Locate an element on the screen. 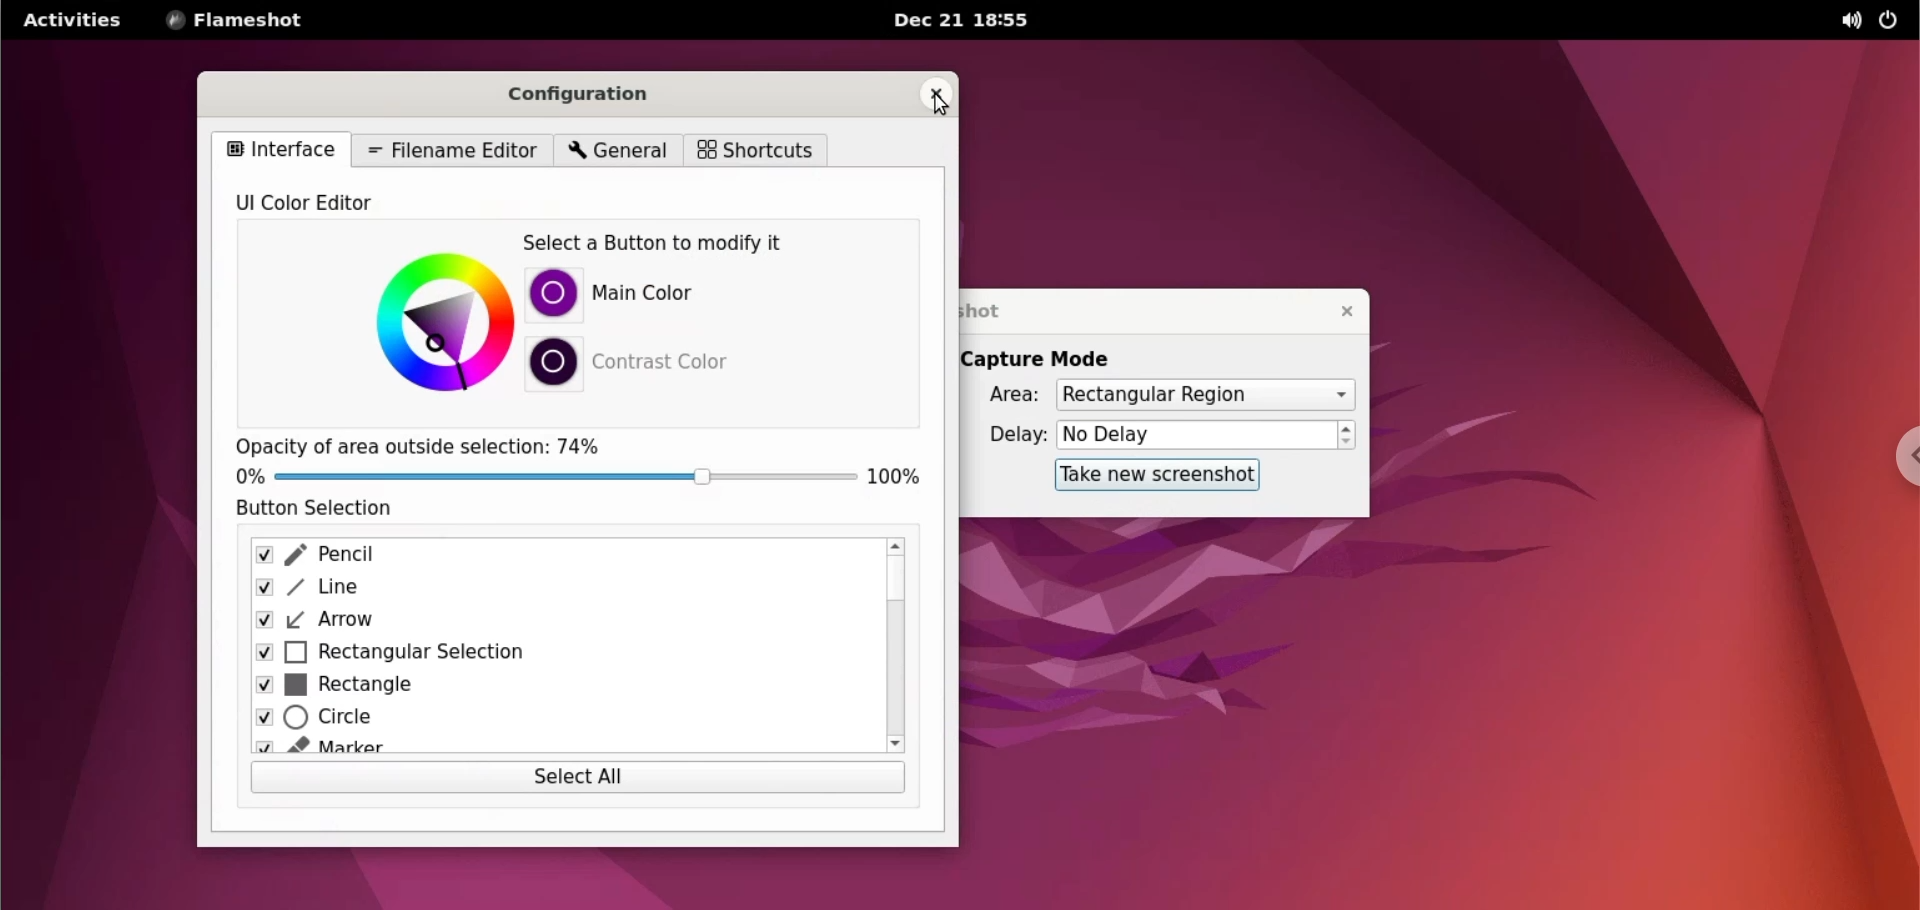 The height and width of the screenshot is (910, 1920). 0% is located at coordinates (242, 476).